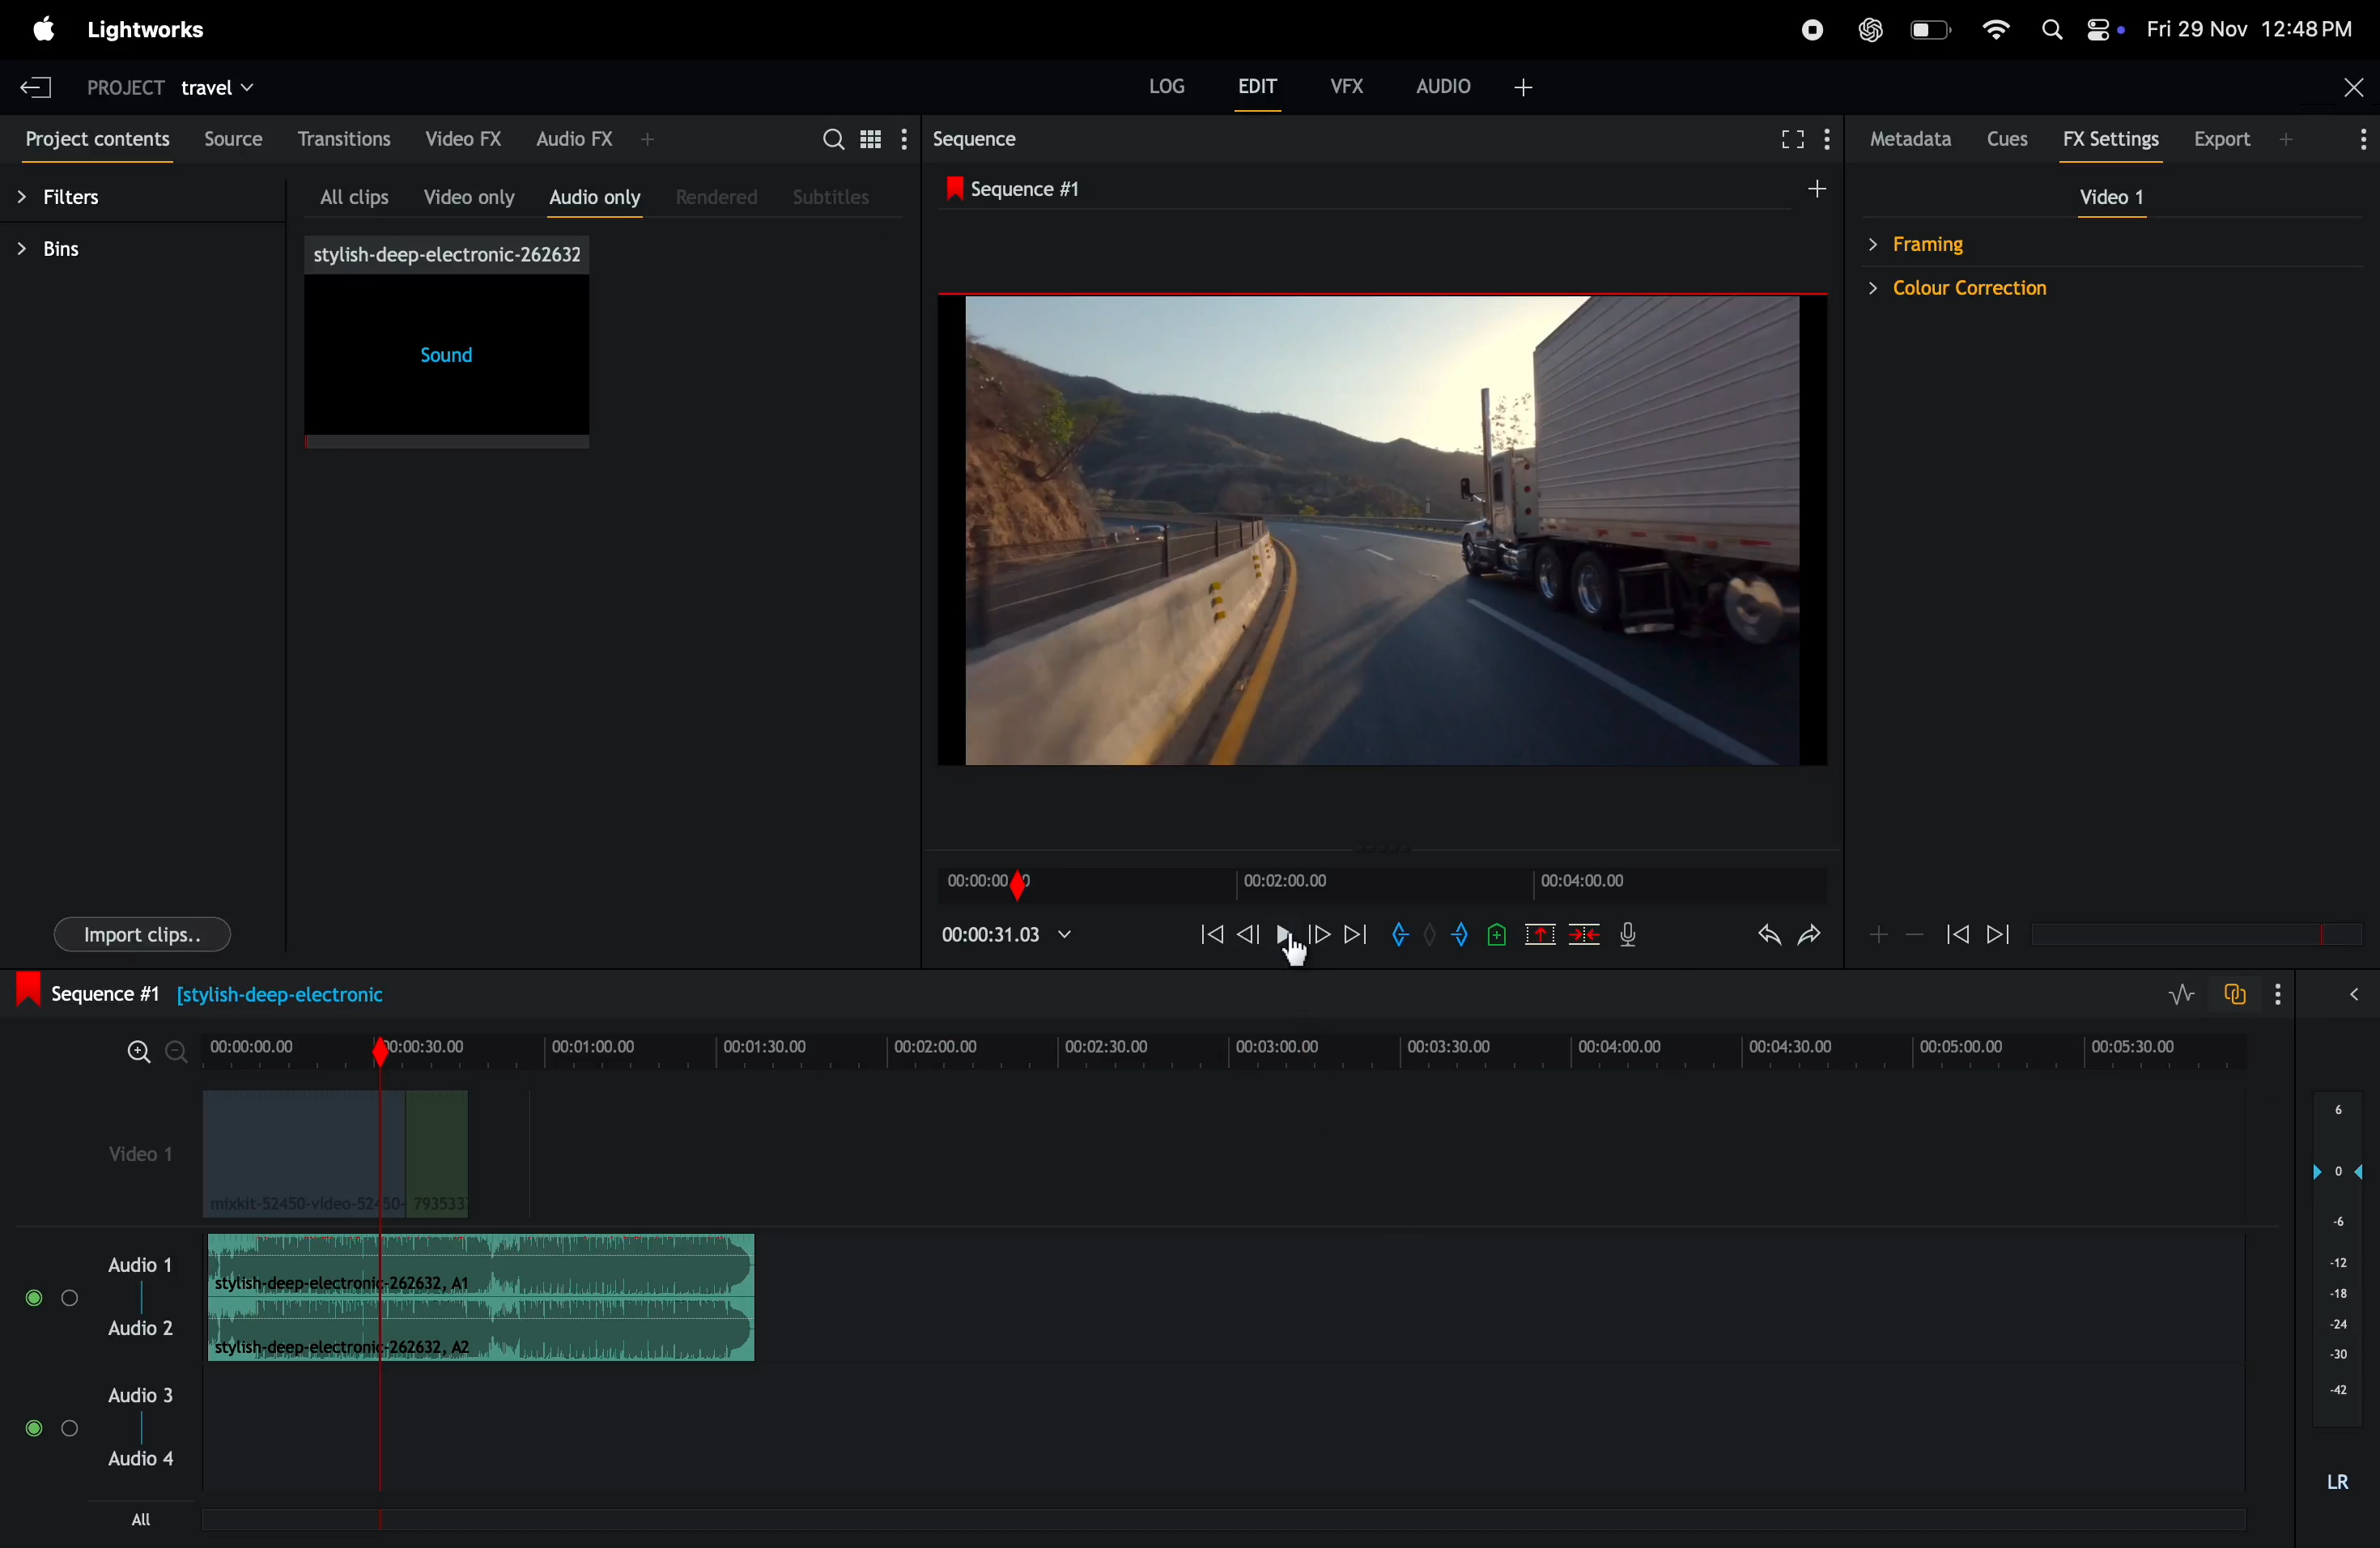 The width and height of the screenshot is (2380, 1548). I want to click on video 1, so click(136, 1159).